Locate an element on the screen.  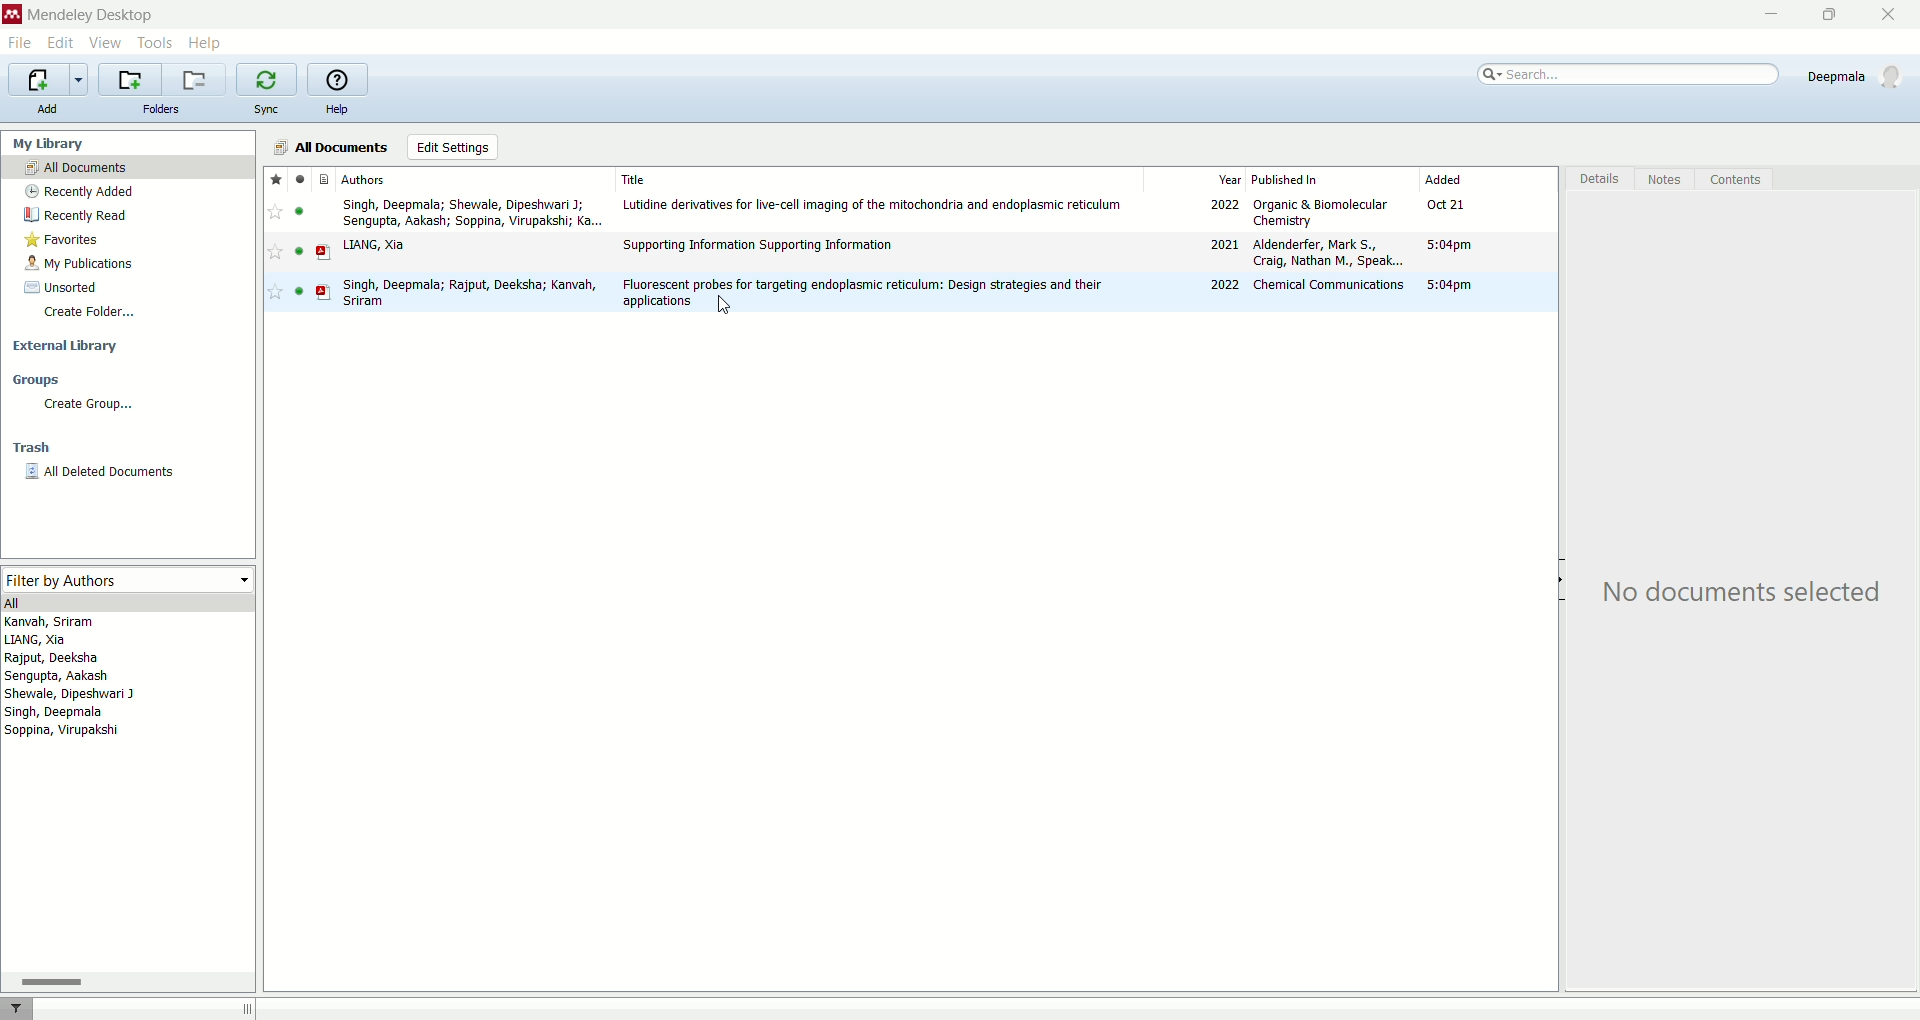
search is located at coordinates (1625, 79).